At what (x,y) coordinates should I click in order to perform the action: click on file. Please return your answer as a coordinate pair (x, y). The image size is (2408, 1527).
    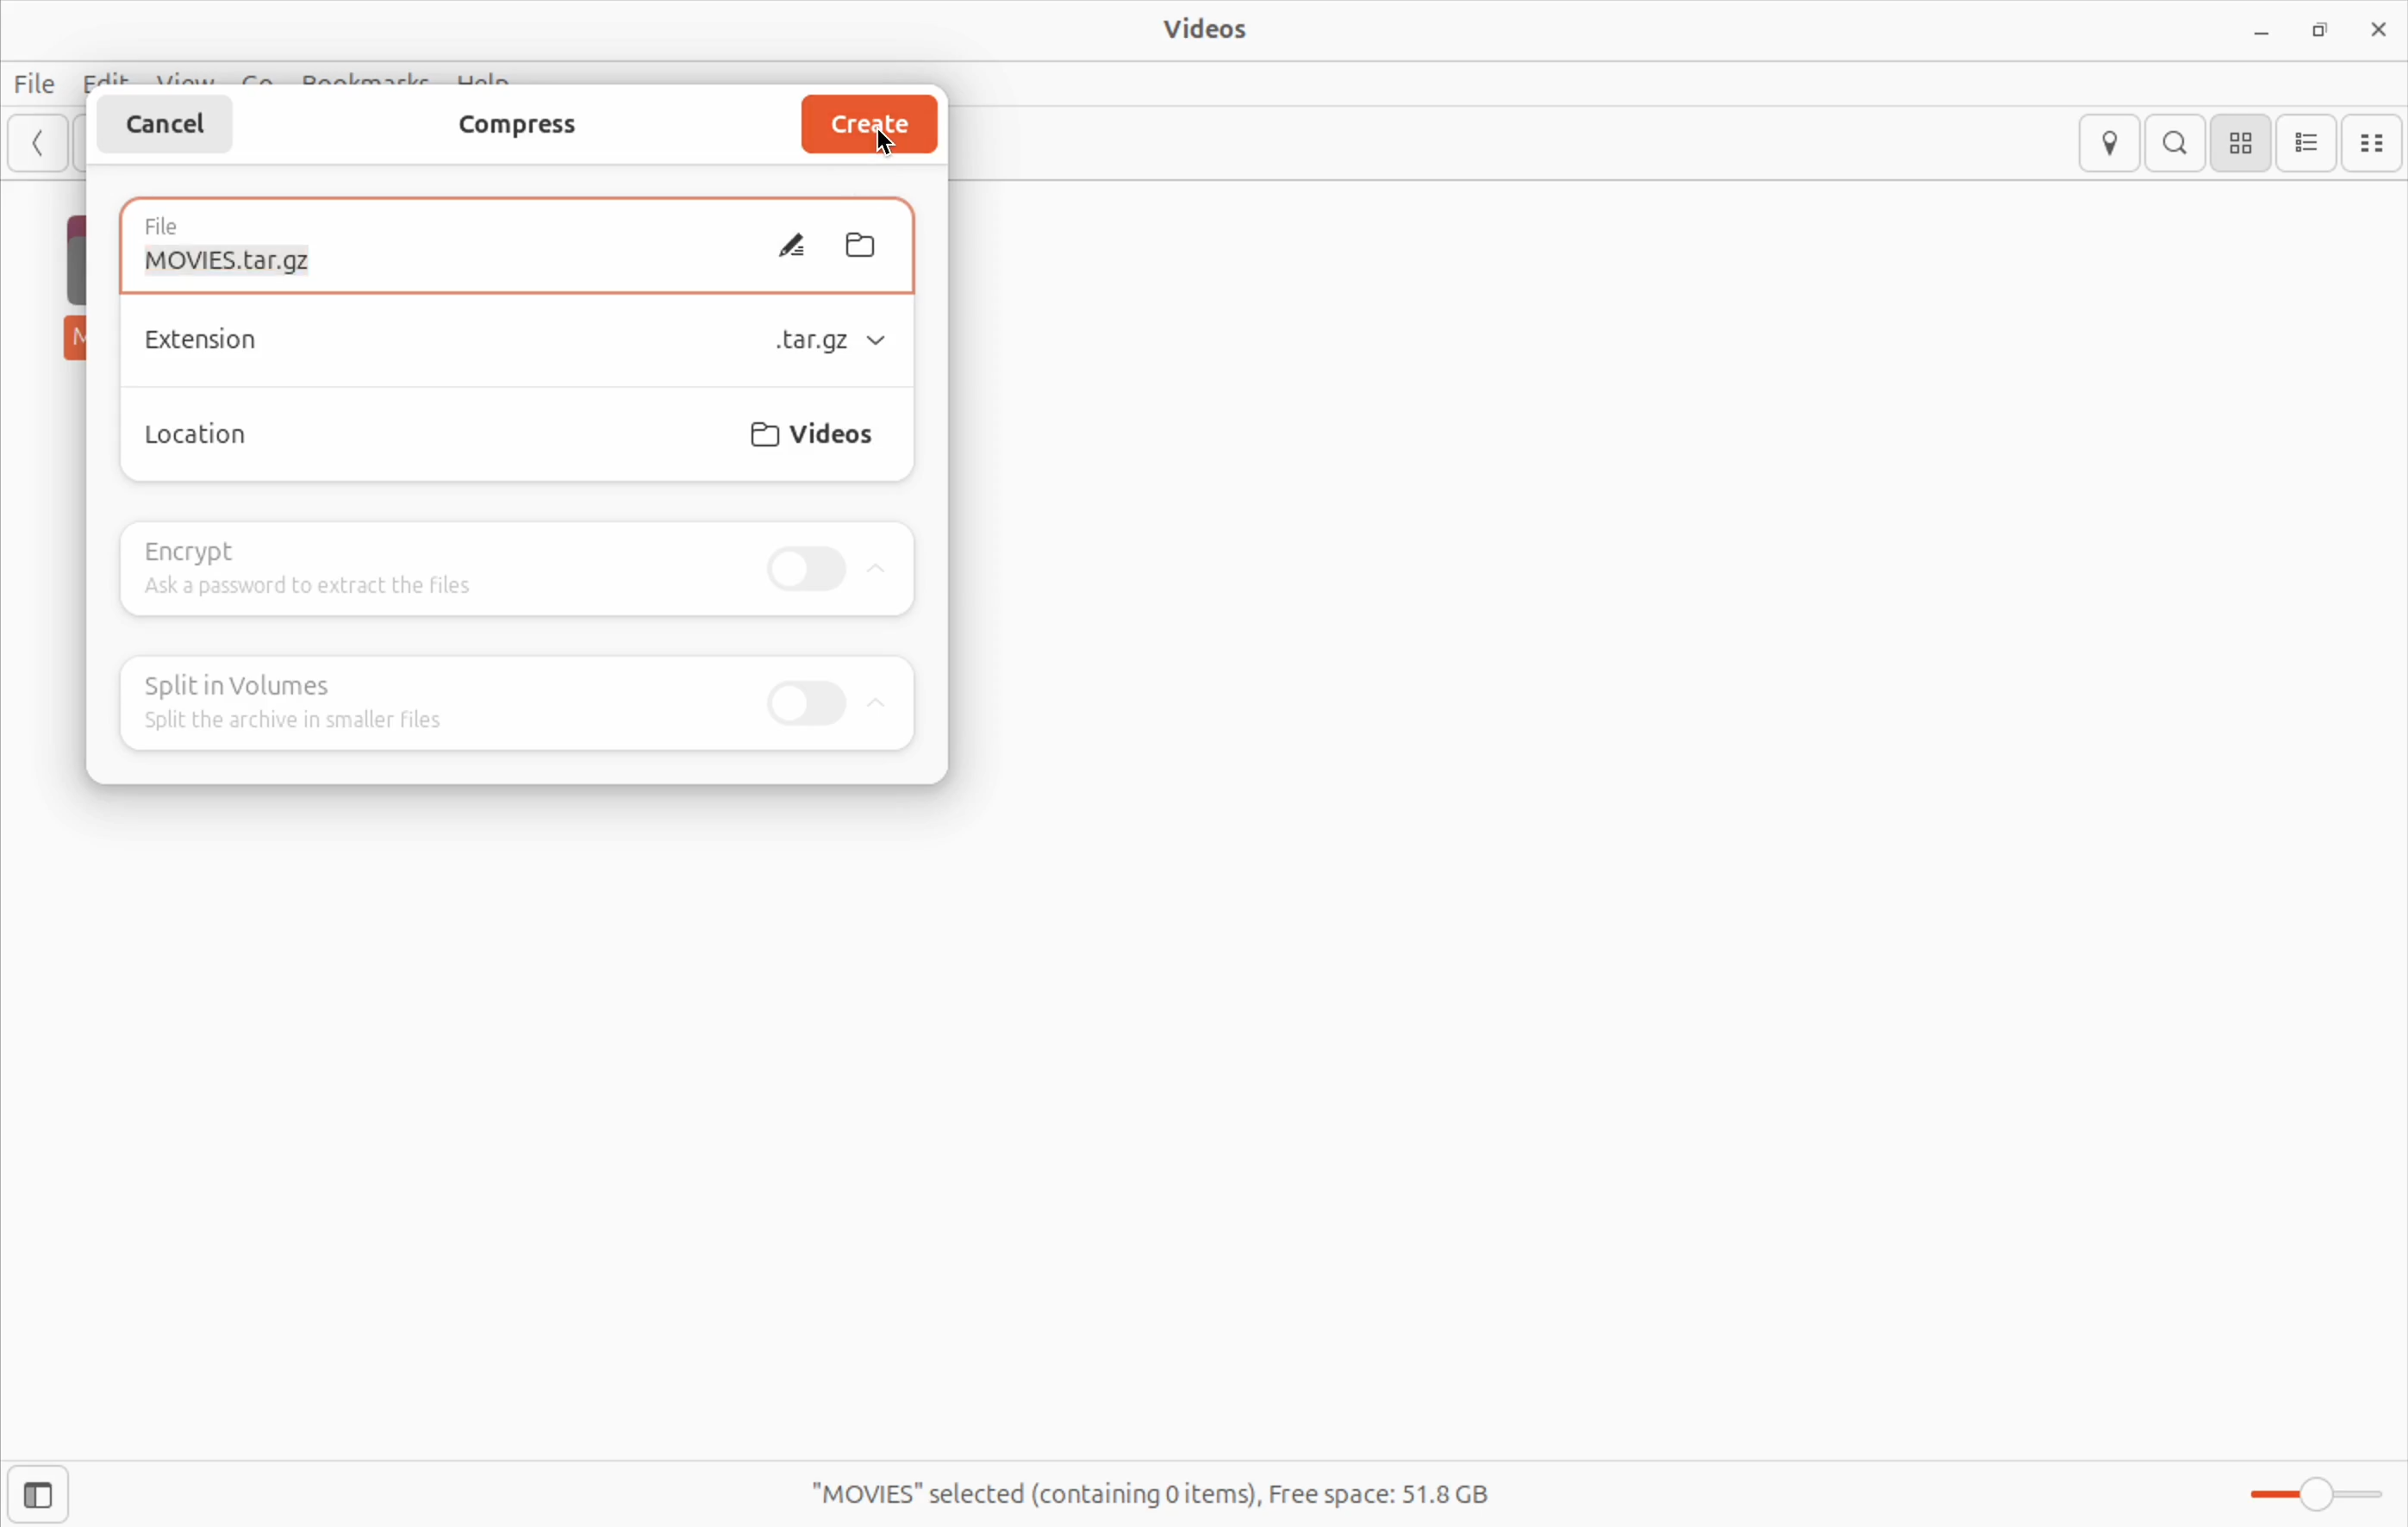
    Looking at the image, I should click on (168, 220).